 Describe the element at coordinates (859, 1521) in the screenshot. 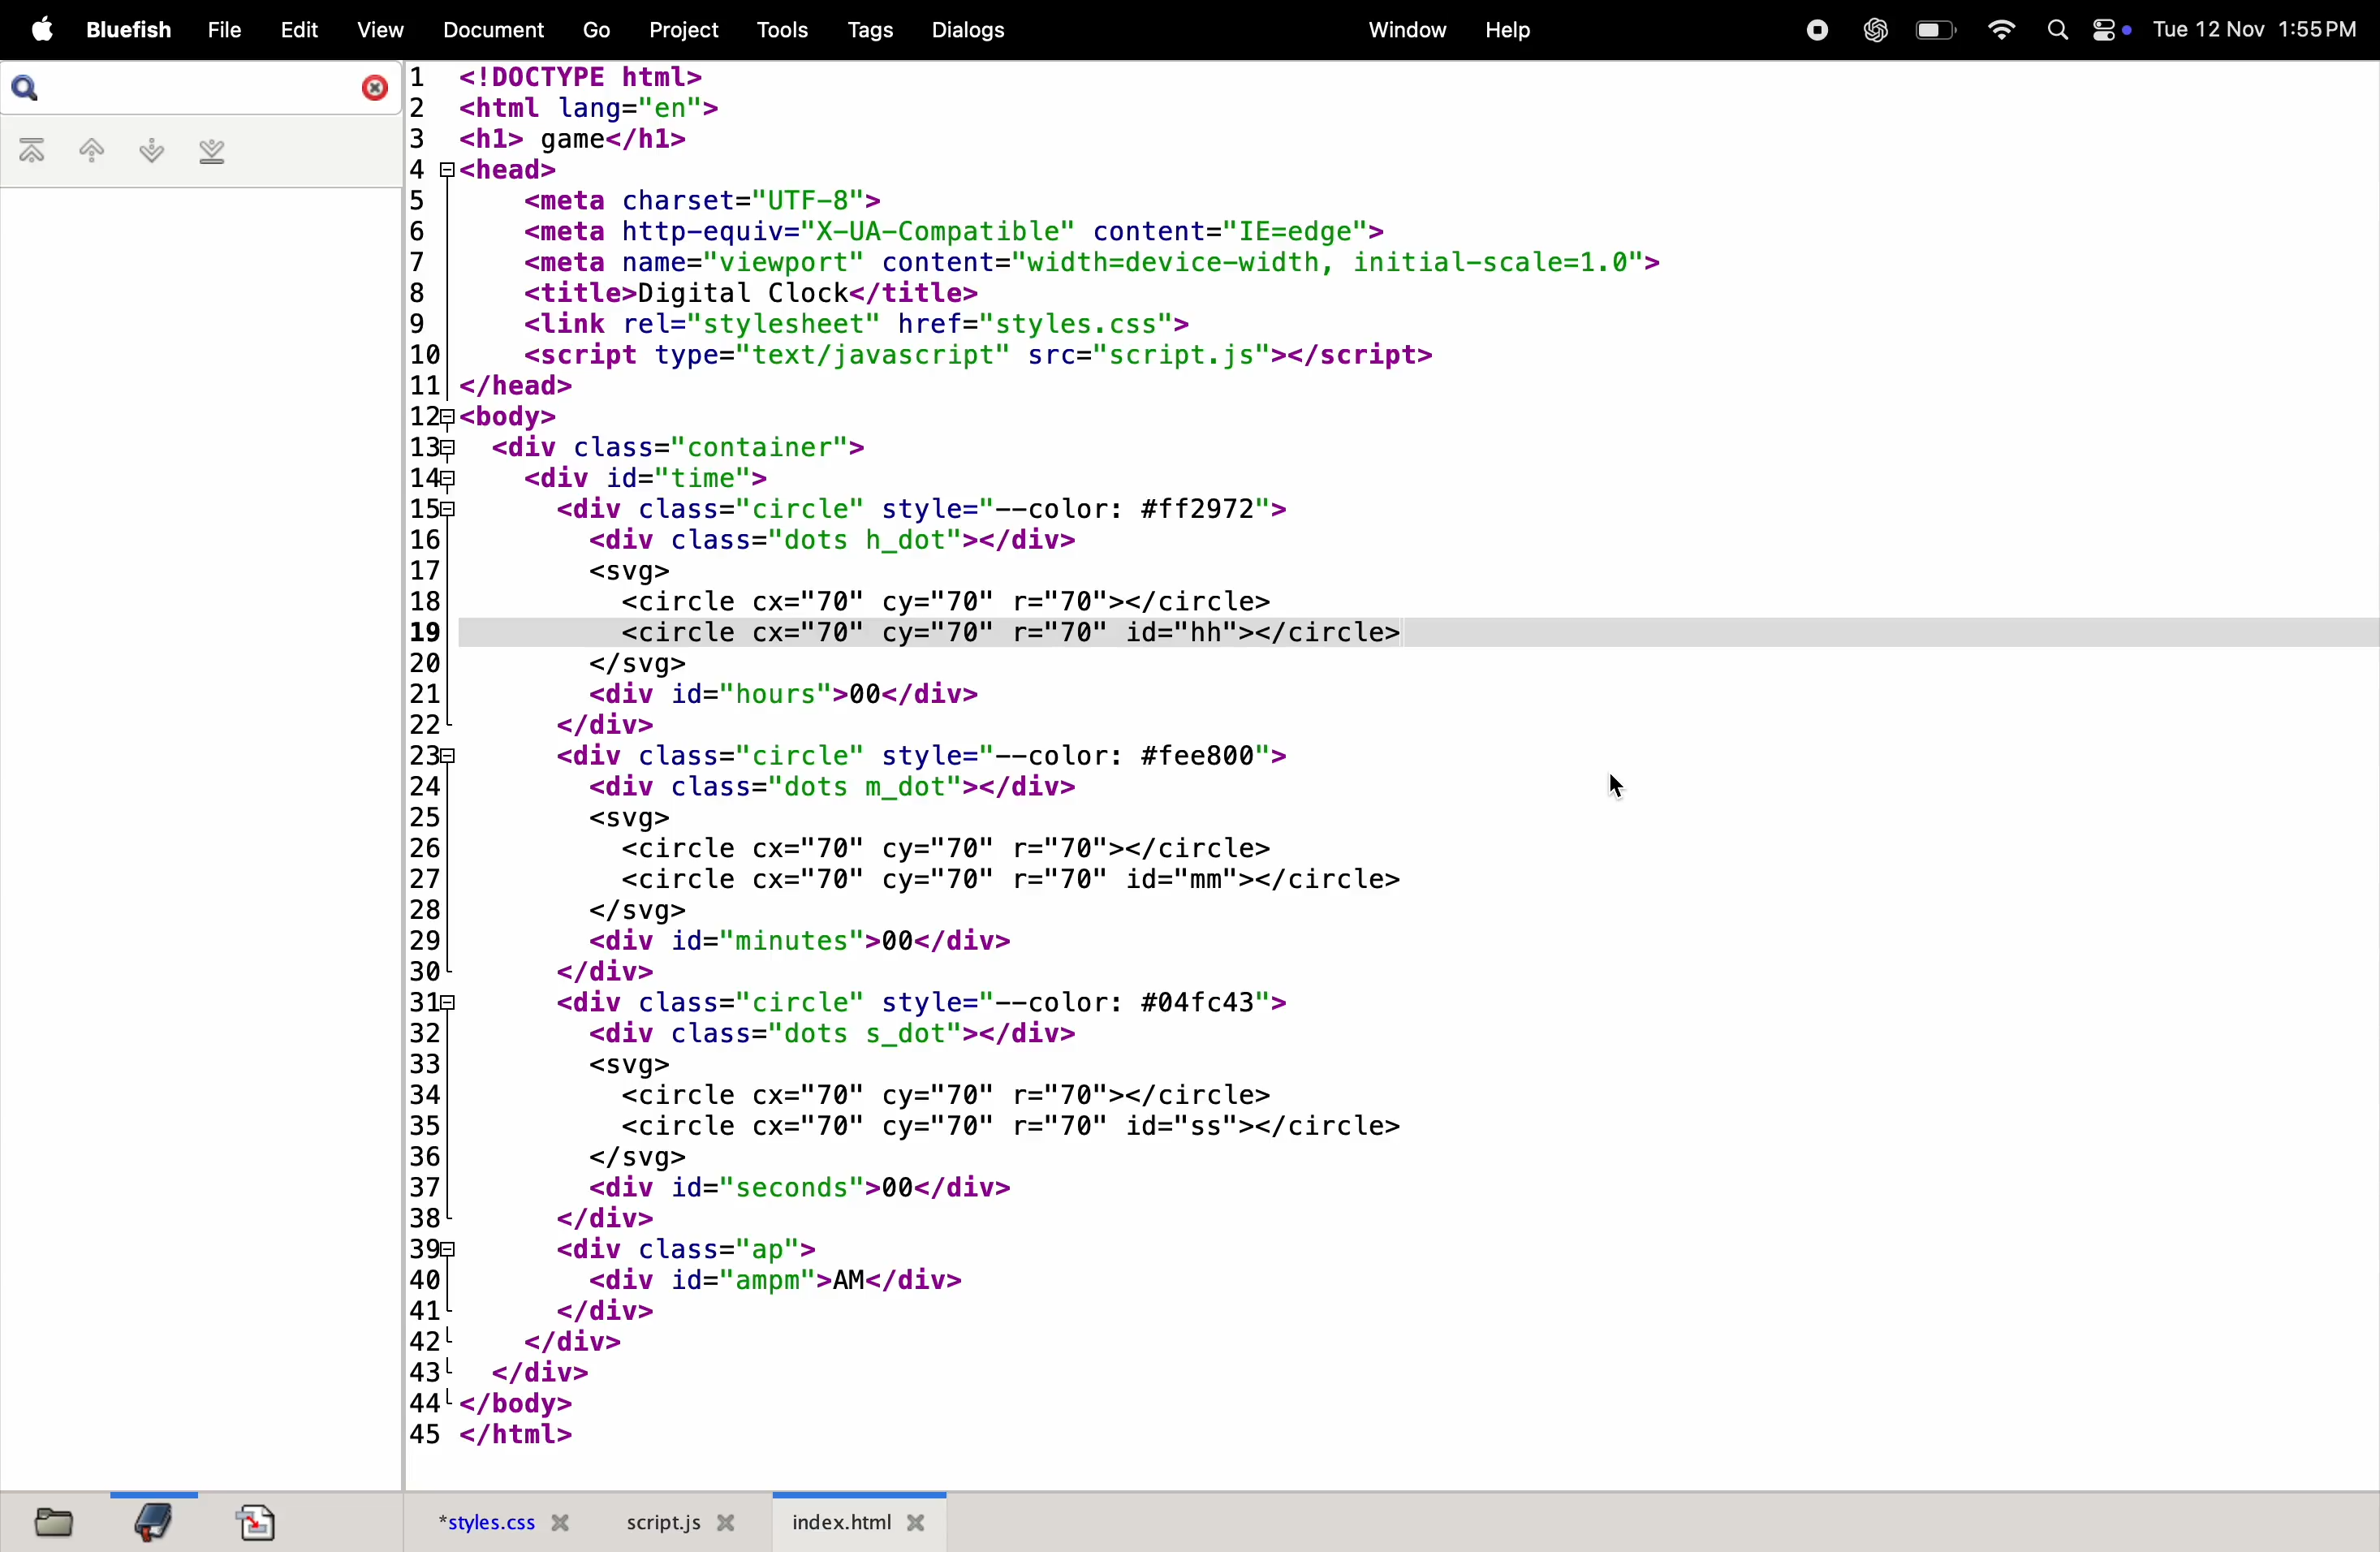

I see `index.html` at that location.